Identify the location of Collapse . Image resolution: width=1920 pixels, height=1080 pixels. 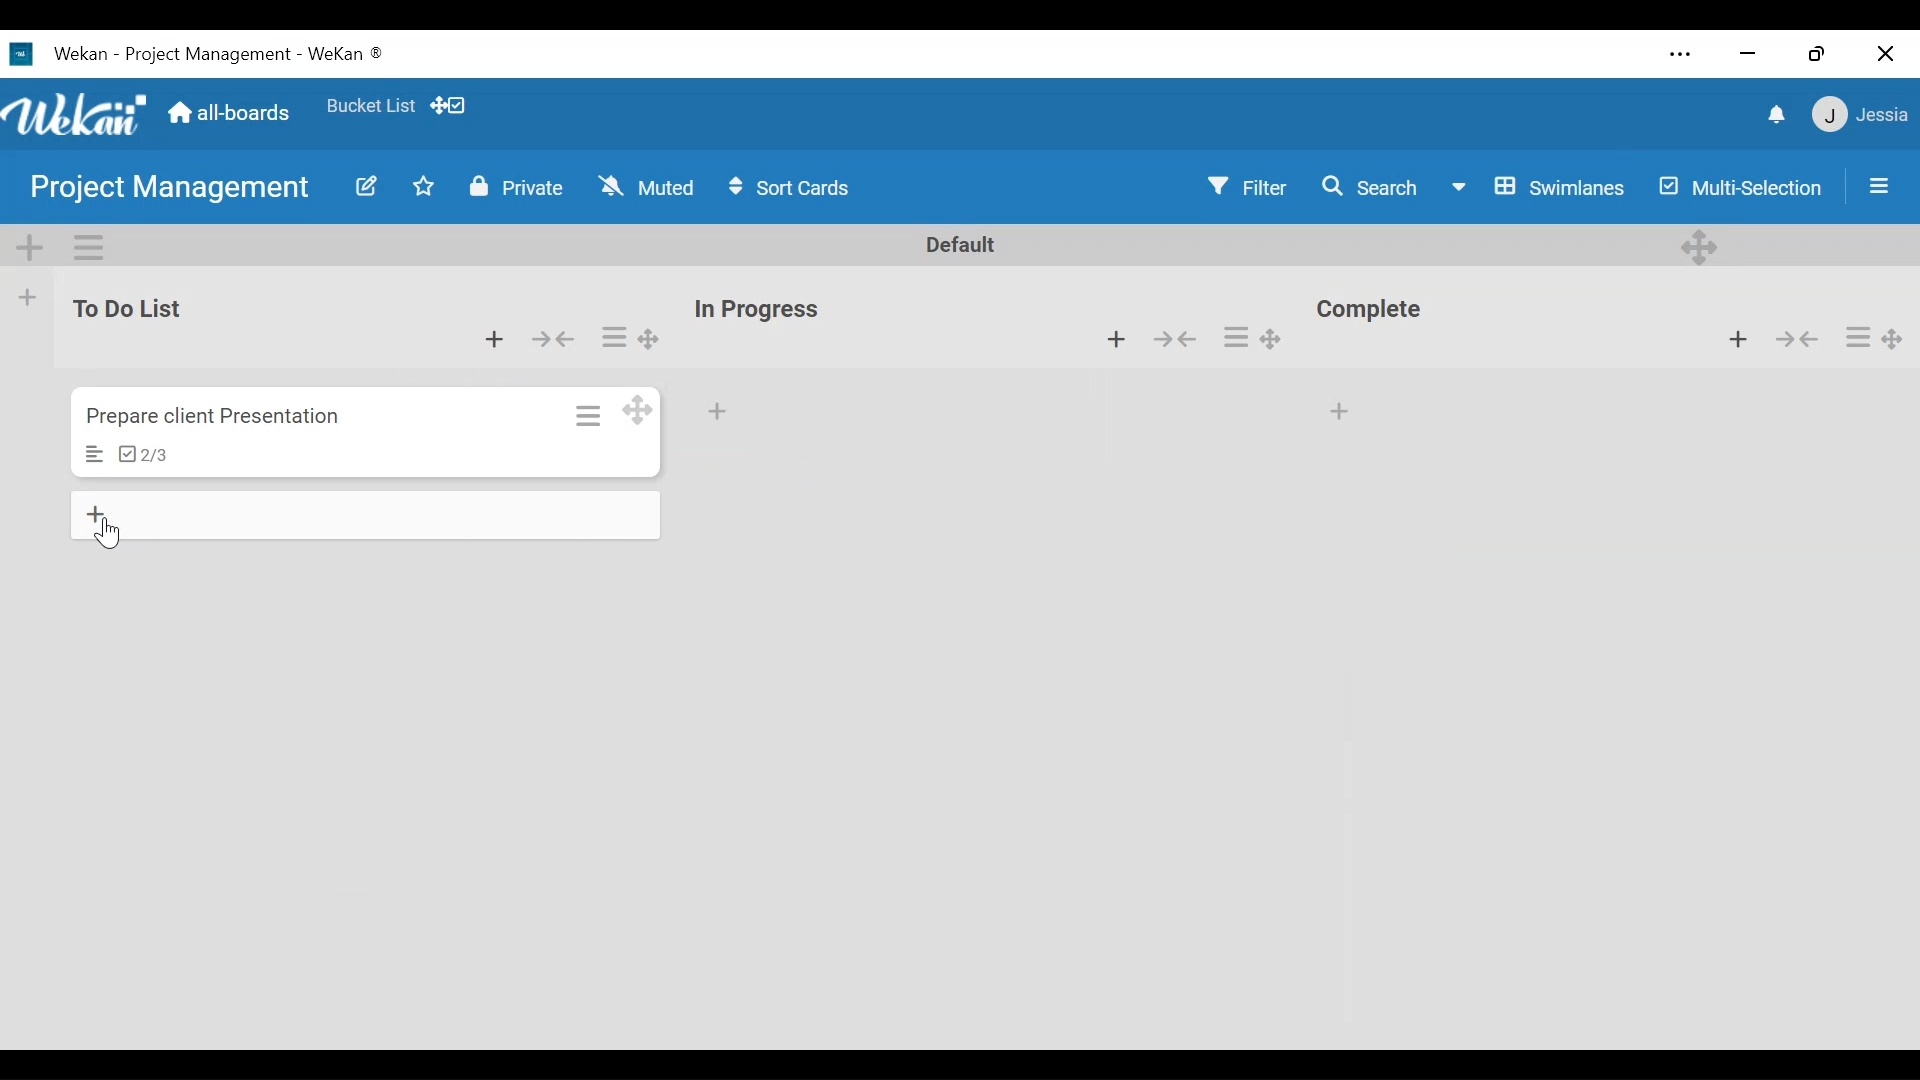
(1796, 339).